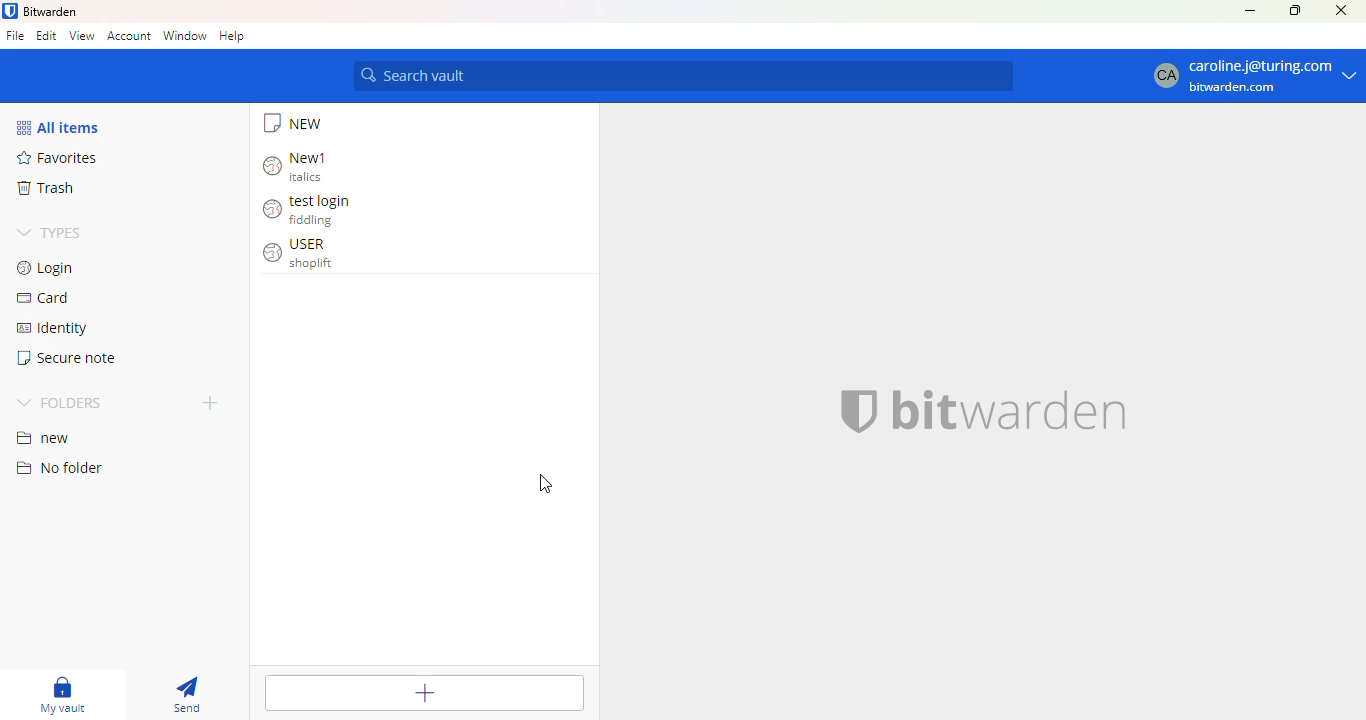 This screenshot has height=720, width=1366. I want to click on view, so click(83, 36).